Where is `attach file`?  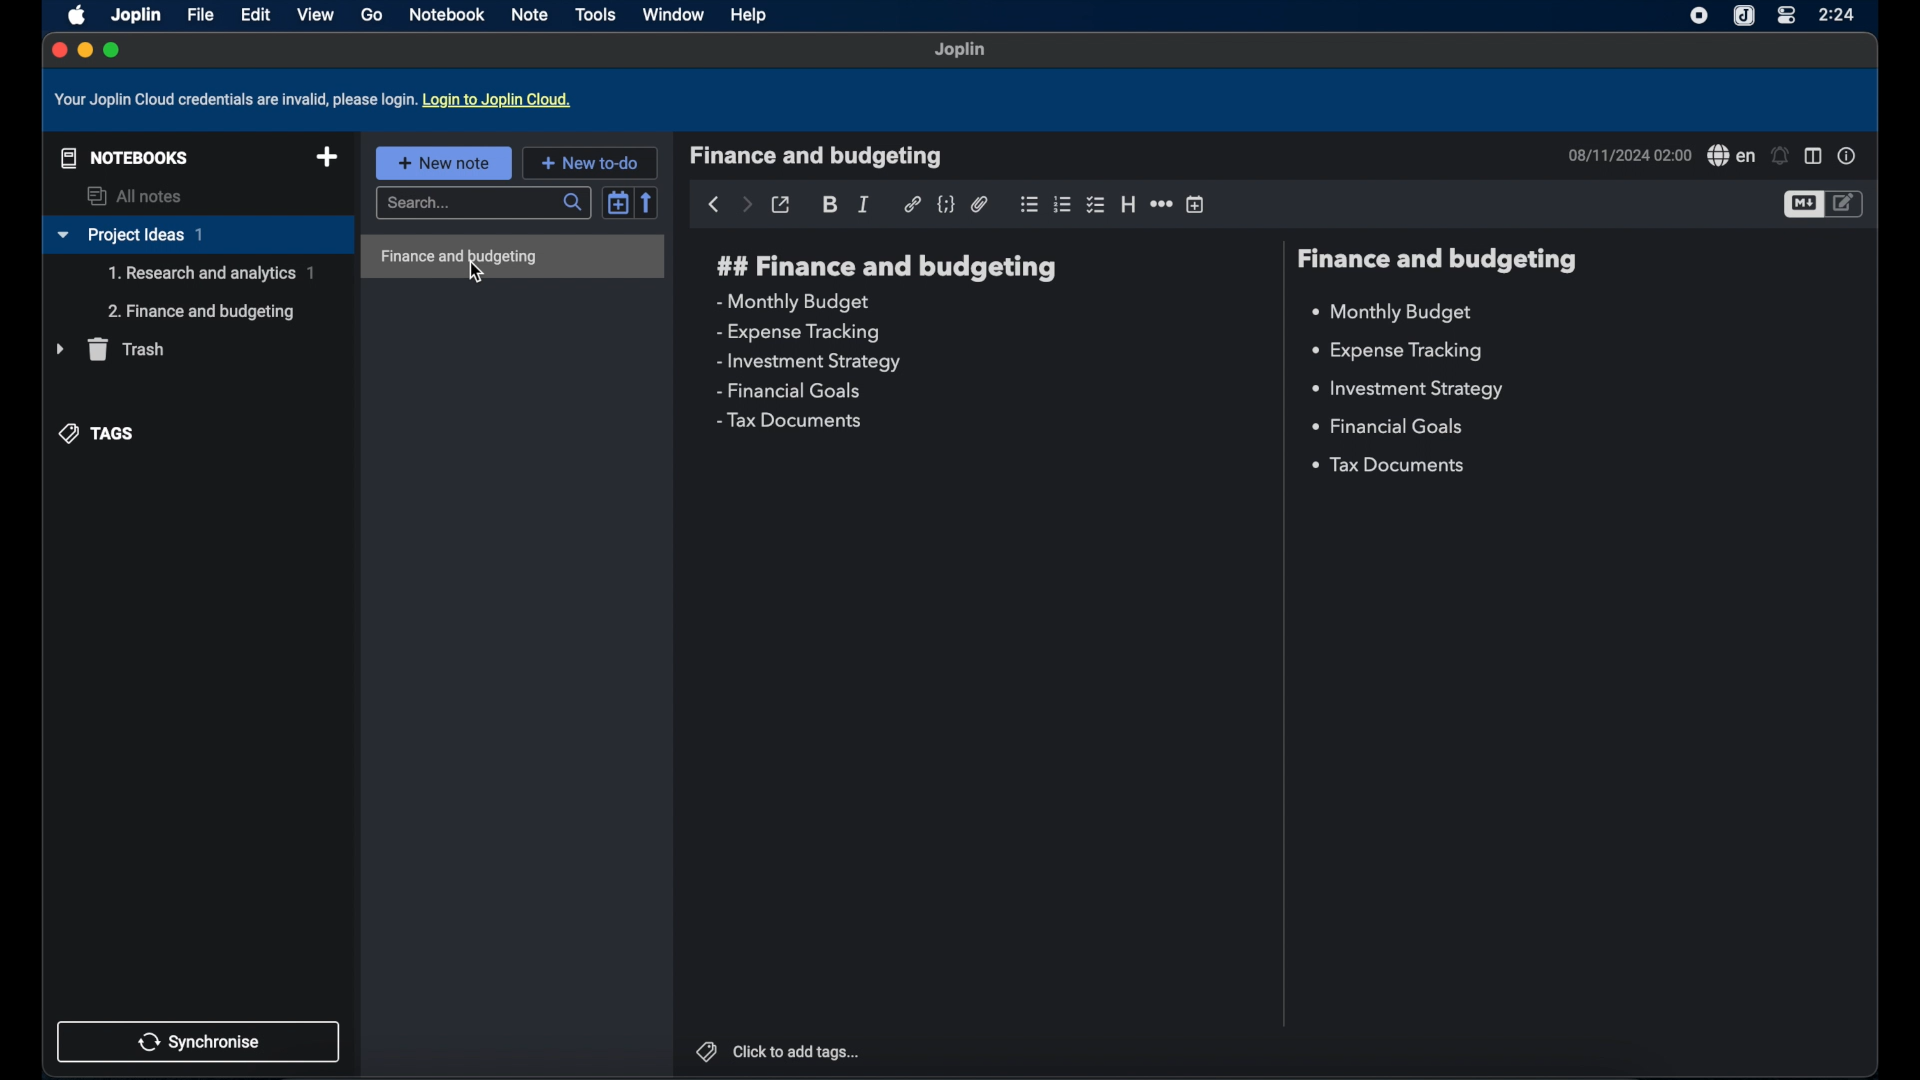
attach file is located at coordinates (980, 204).